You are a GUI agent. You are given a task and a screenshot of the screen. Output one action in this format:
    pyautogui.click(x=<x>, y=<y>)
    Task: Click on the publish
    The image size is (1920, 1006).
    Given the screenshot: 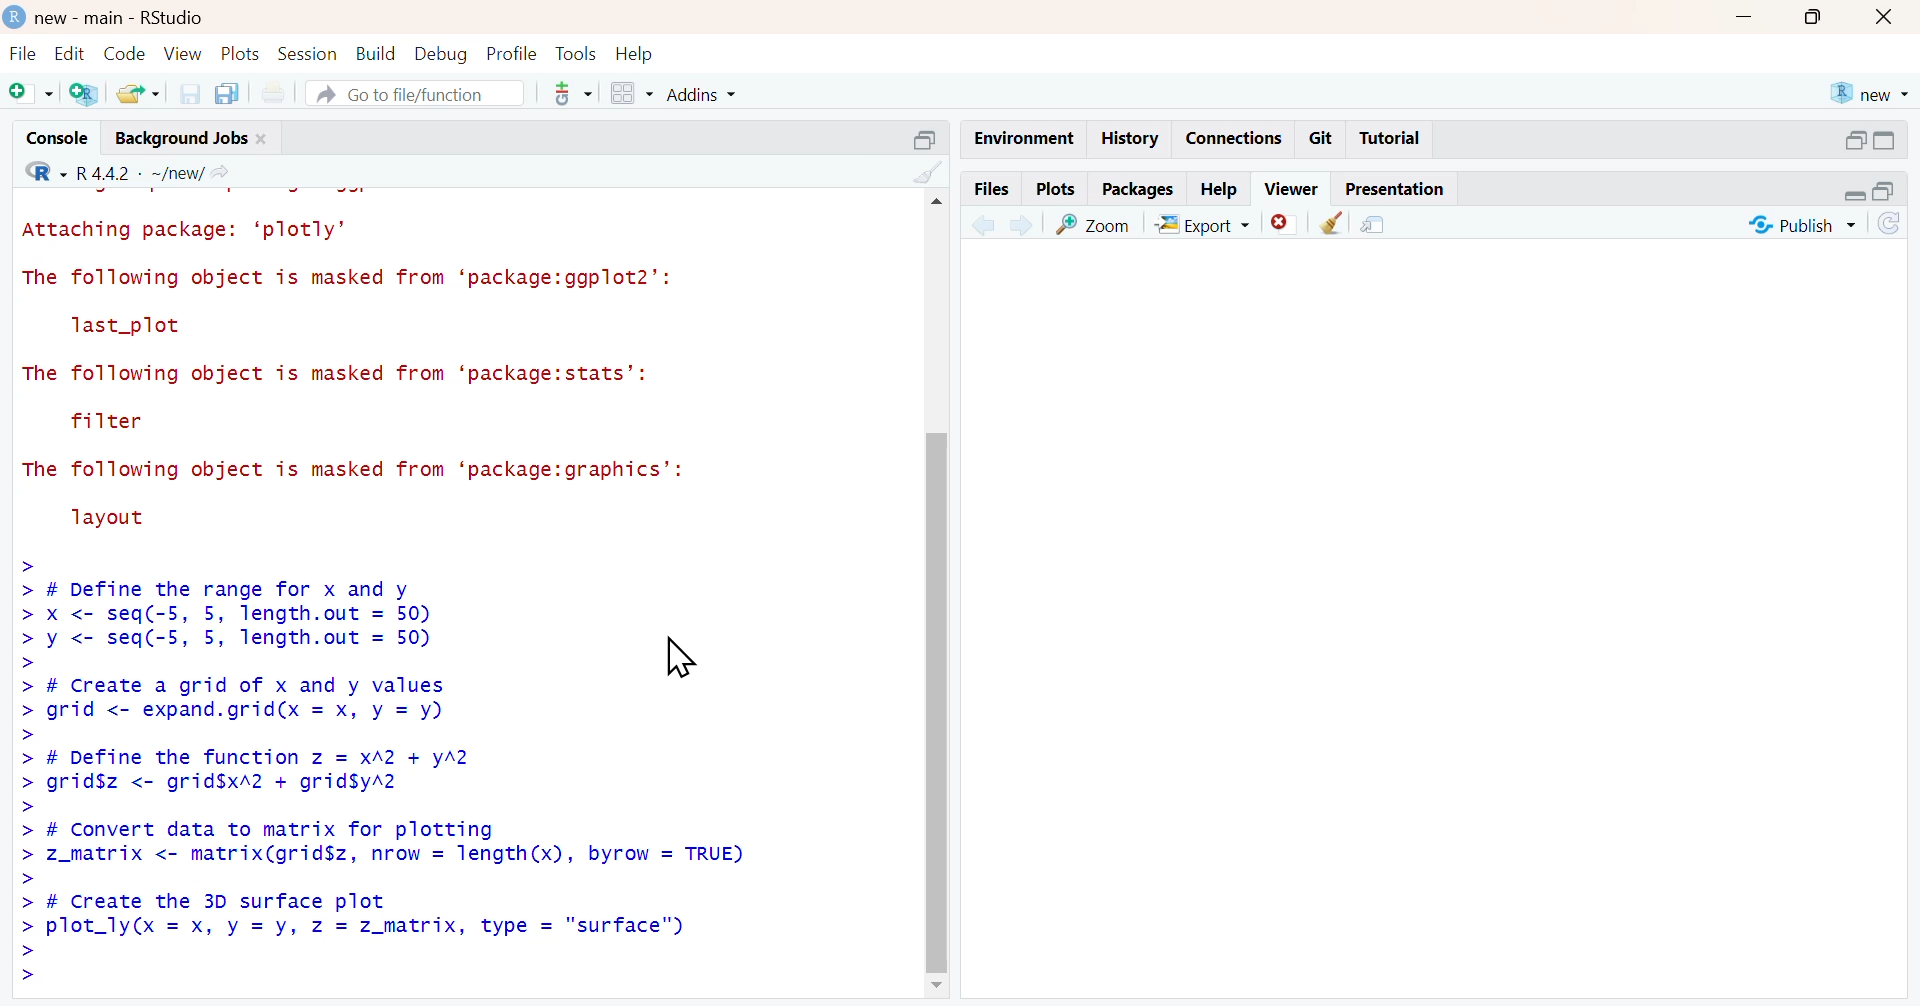 What is the action you would take?
    pyautogui.click(x=1799, y=227)
    